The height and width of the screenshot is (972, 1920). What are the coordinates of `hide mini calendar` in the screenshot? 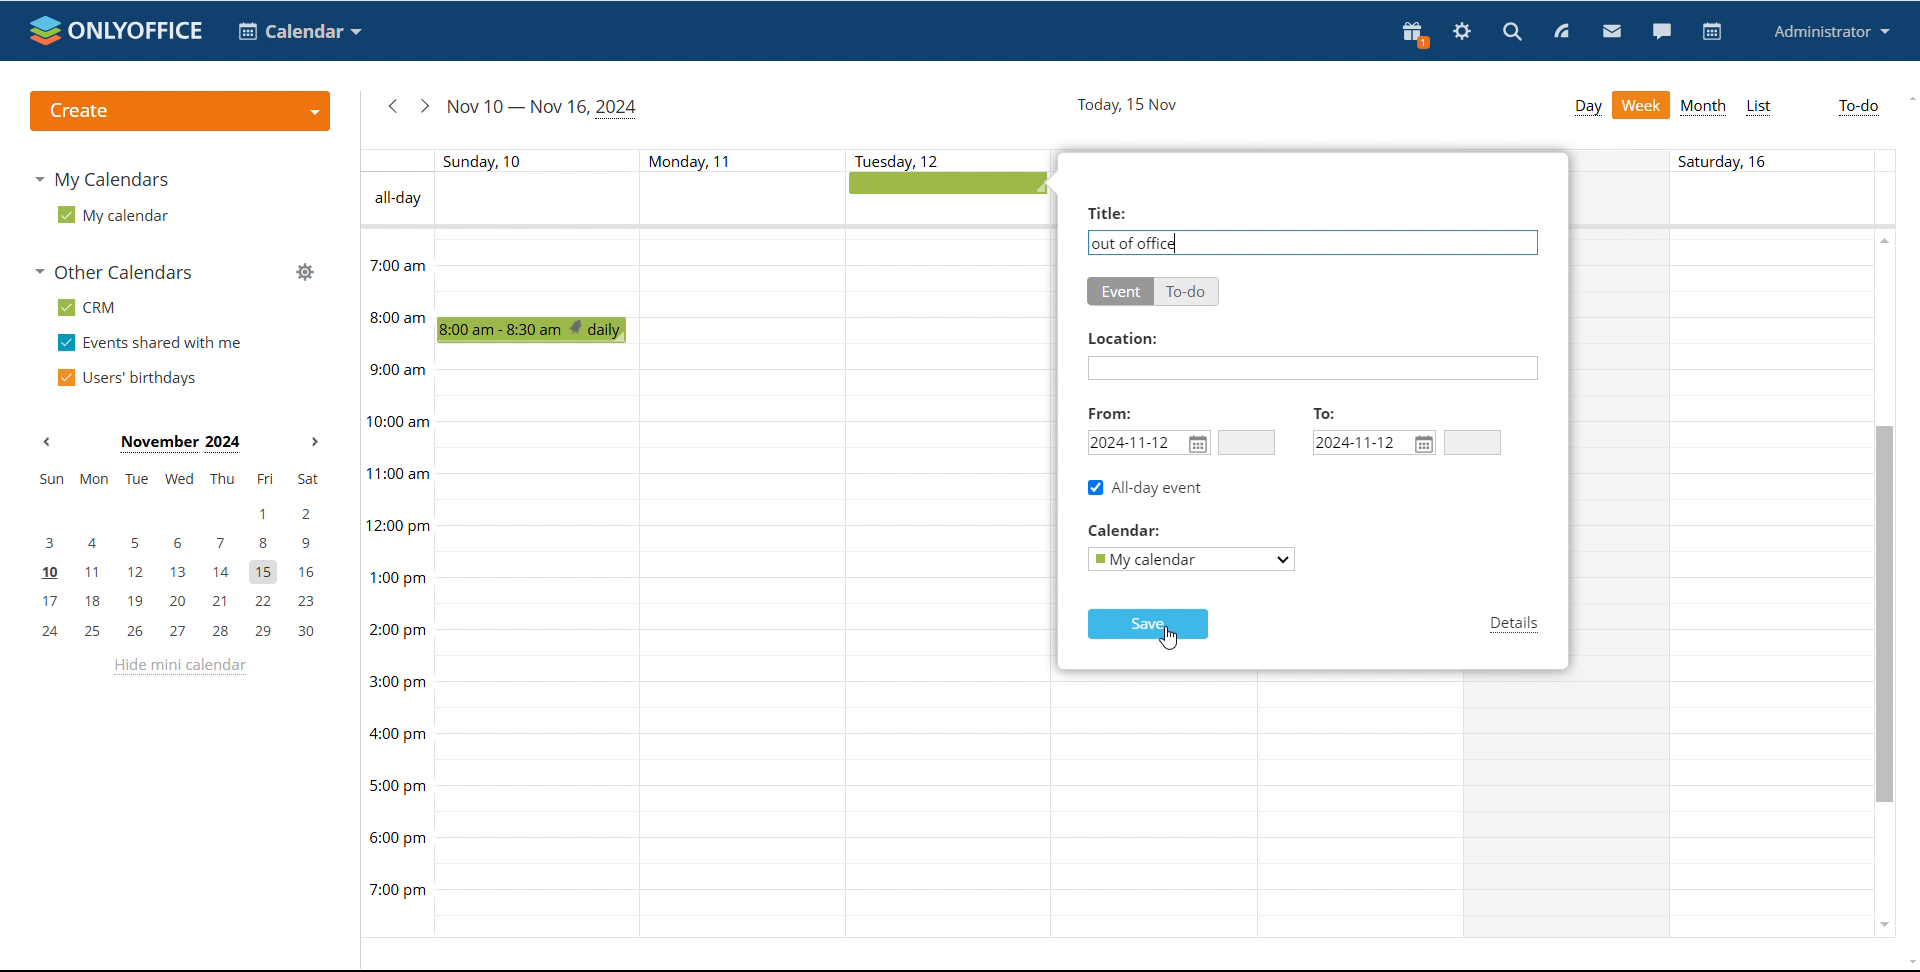 It's located at (180, 667).